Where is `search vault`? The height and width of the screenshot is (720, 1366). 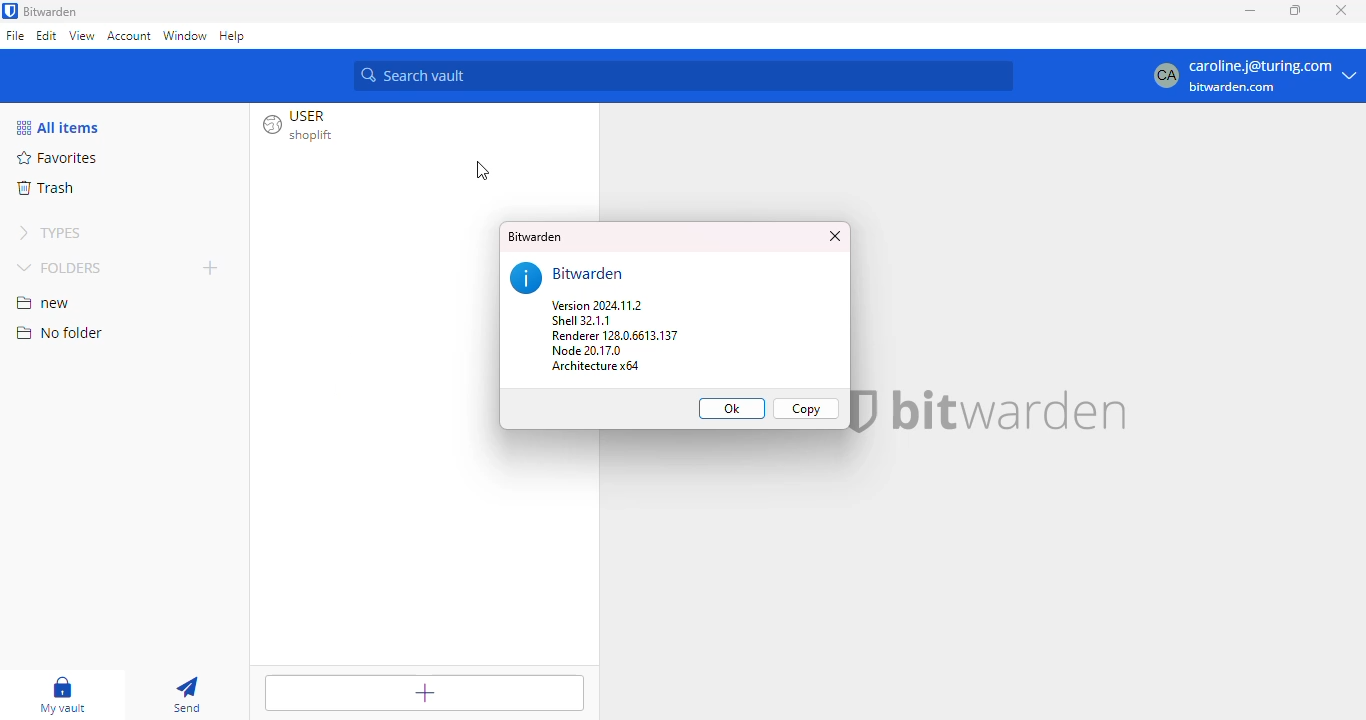 search vault is located at coordinates (684, 76).